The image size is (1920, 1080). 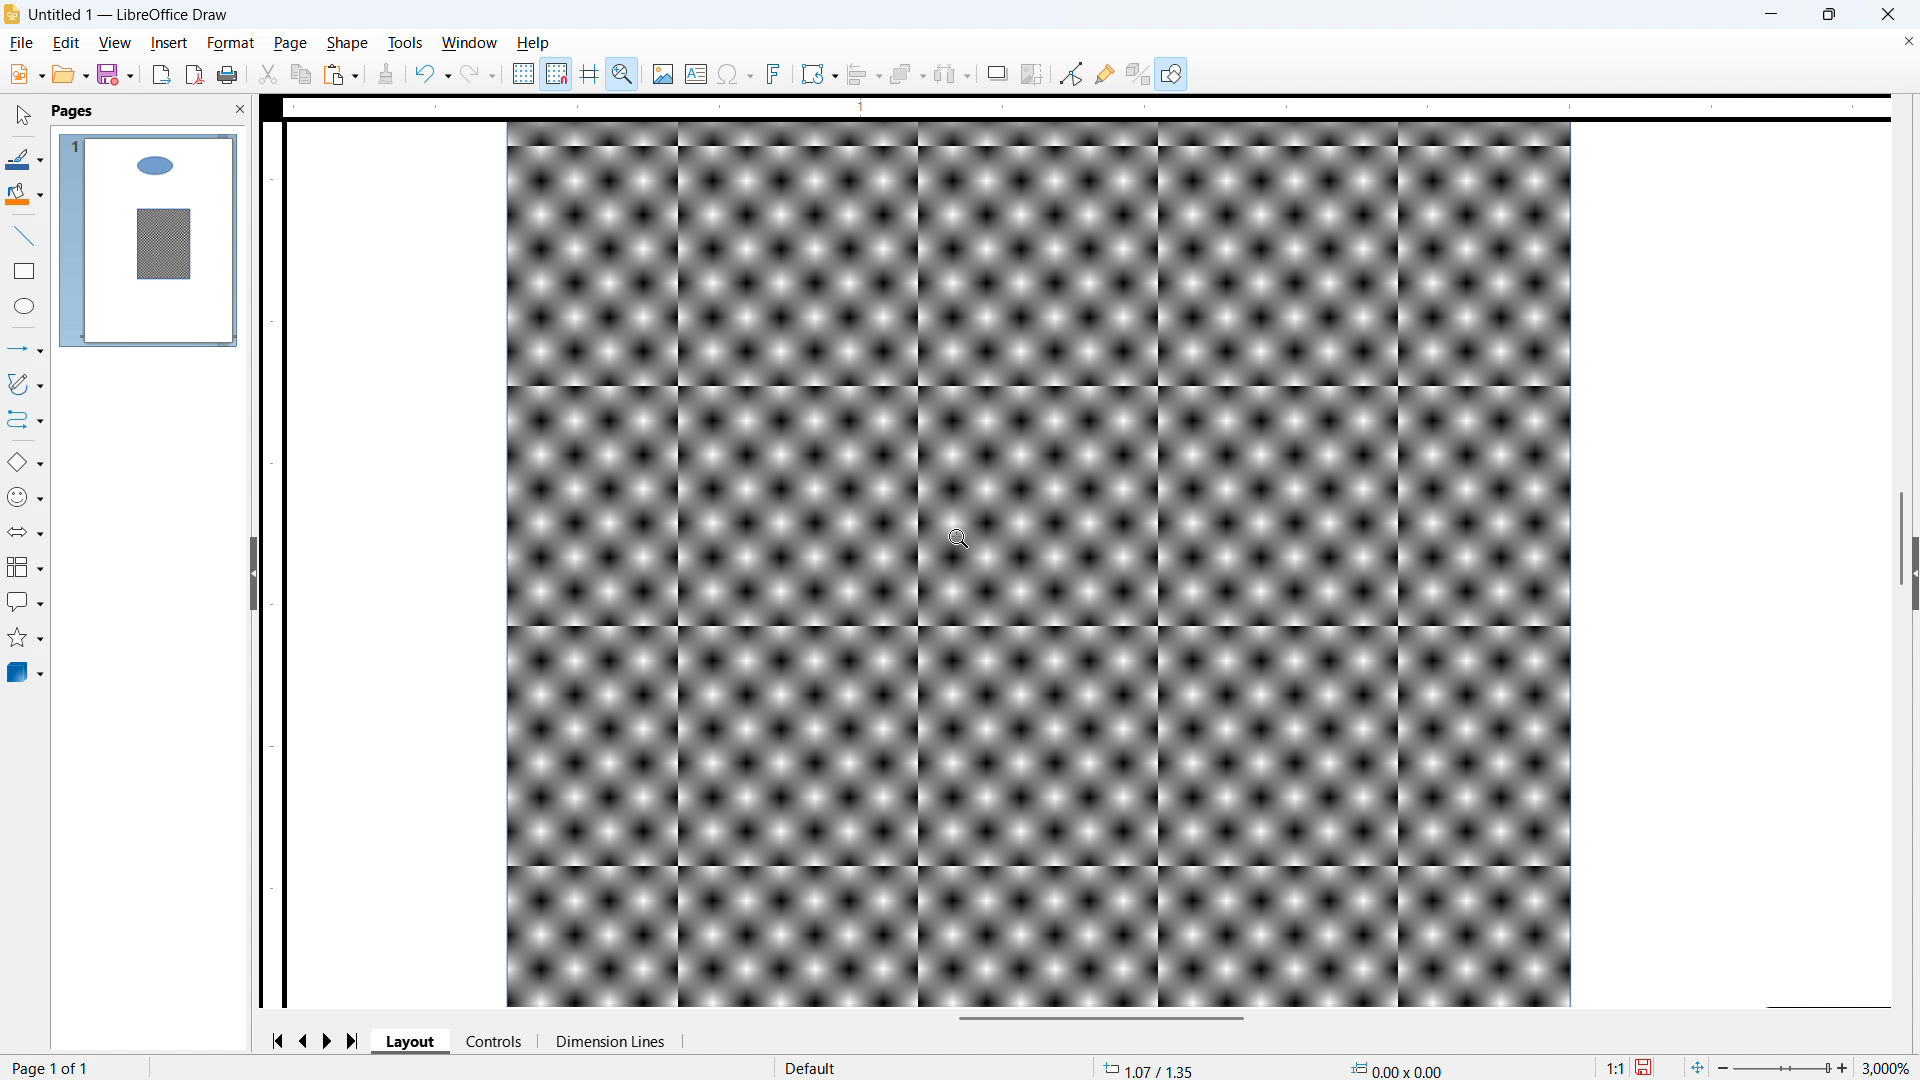 I want to click on Insert symbol , so click(x=735, y=73).